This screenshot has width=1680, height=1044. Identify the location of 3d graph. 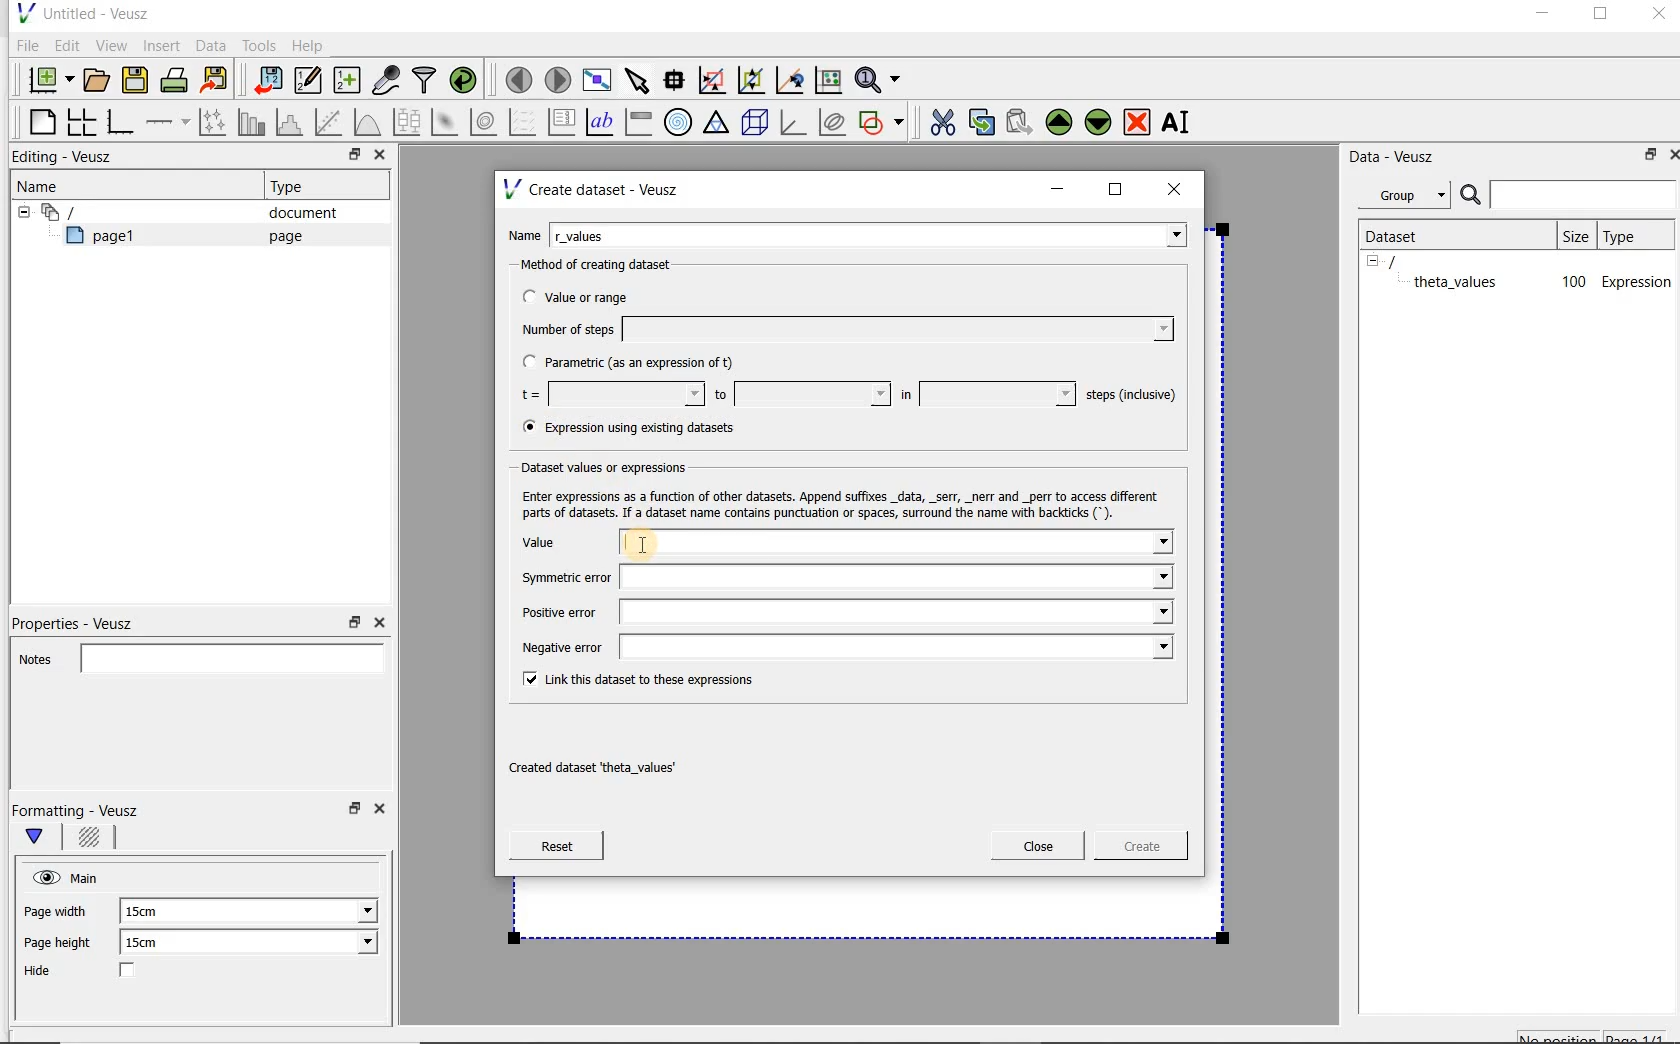
(794, 124).